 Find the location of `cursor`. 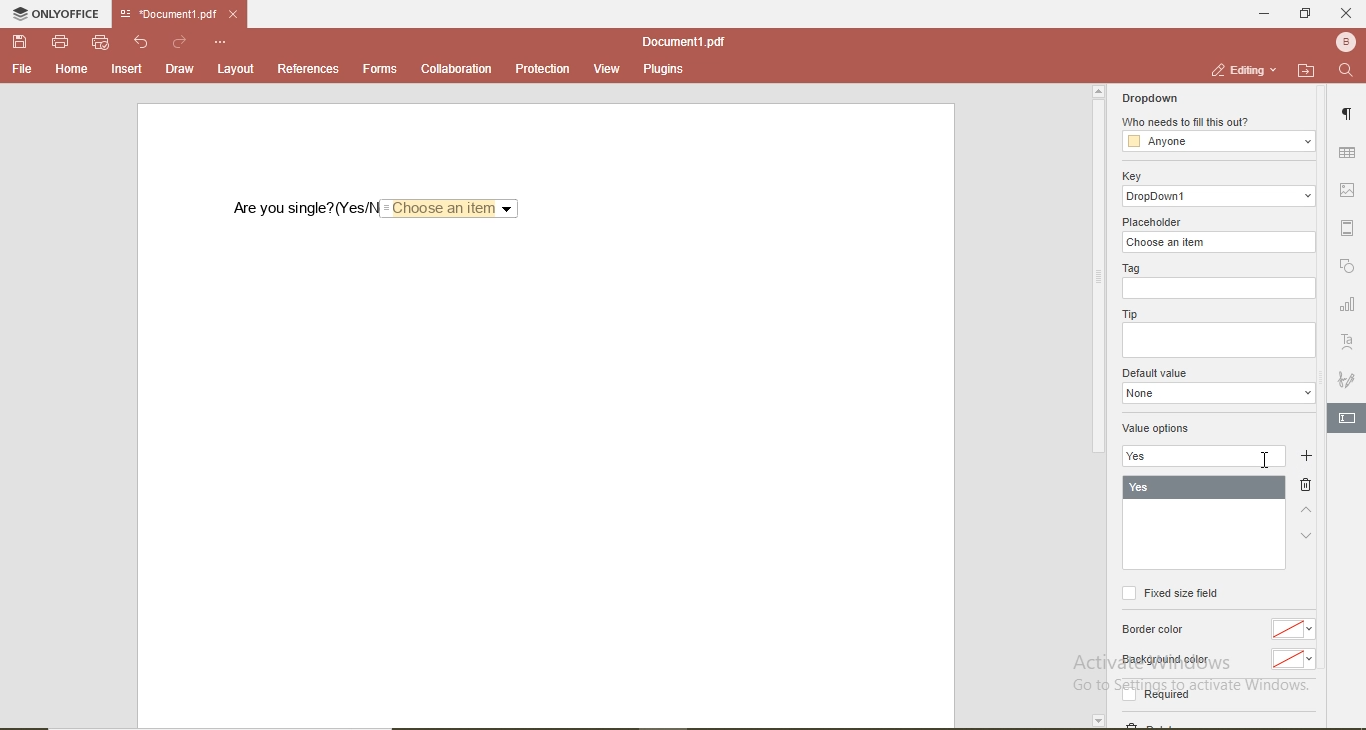

cursor is located at coordinates (1262, 463).